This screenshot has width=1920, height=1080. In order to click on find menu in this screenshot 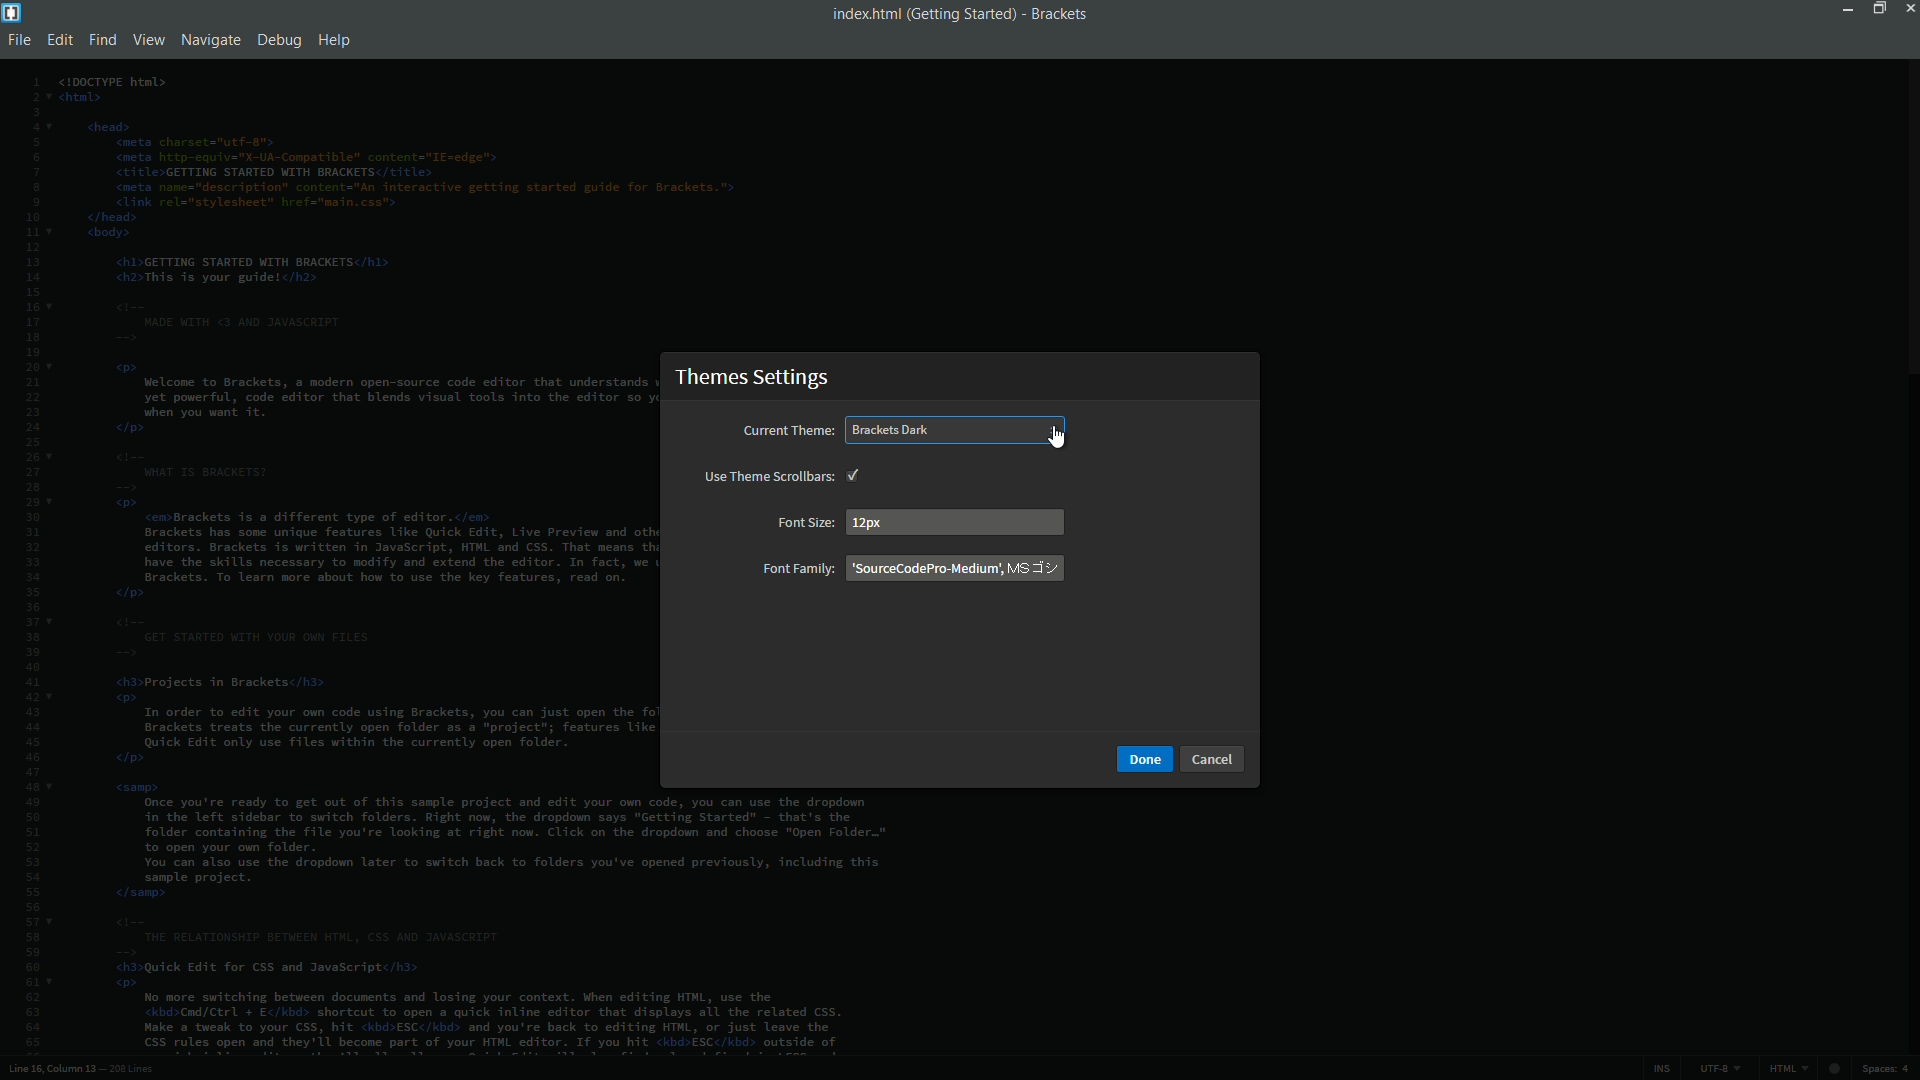, I will do `click(100, 41)`.